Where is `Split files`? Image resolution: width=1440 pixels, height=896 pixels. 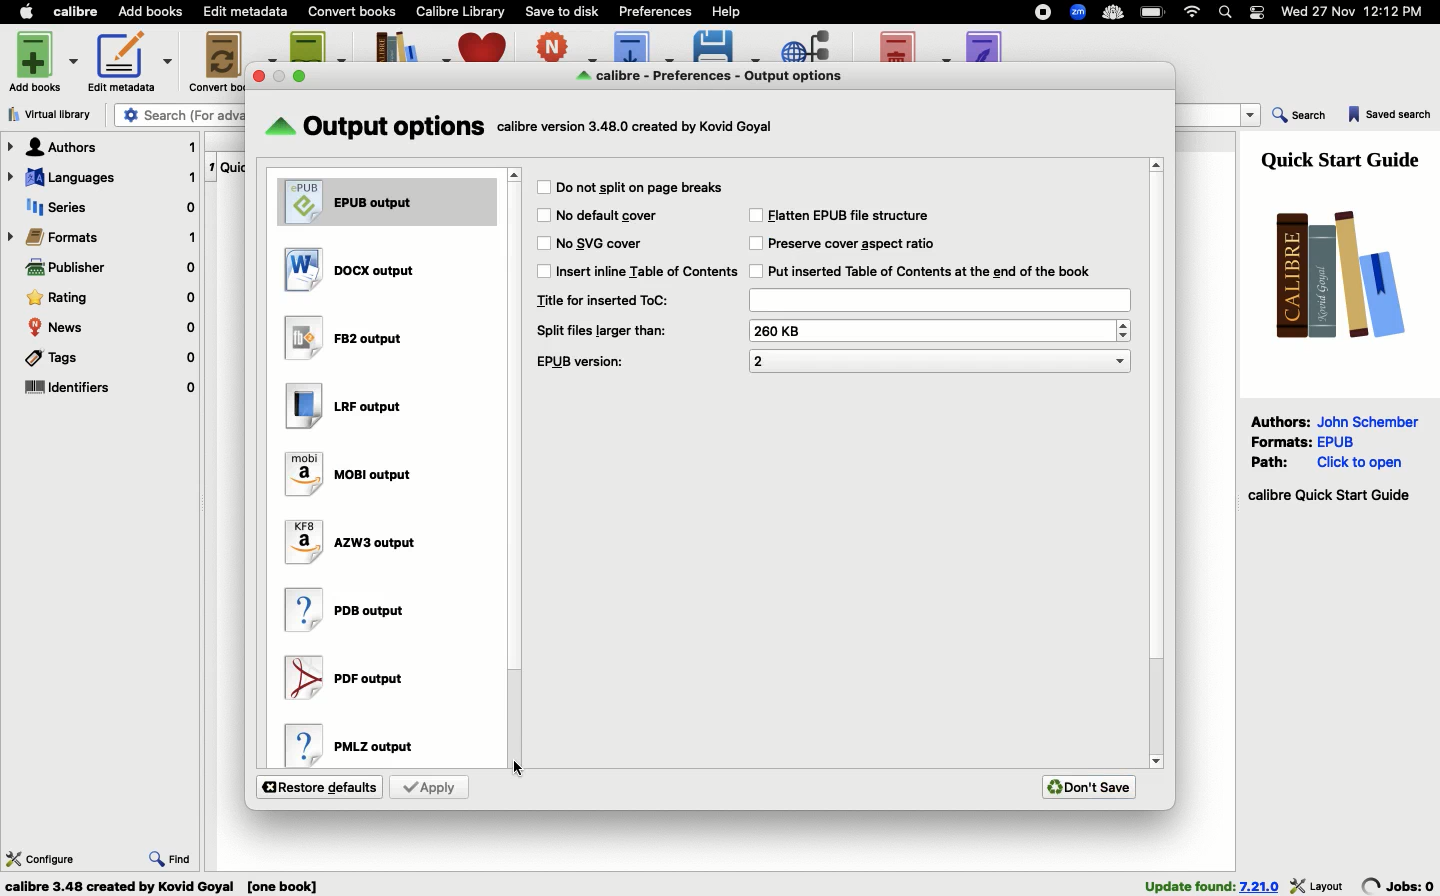
Split files is located at coordinates (604, 331).